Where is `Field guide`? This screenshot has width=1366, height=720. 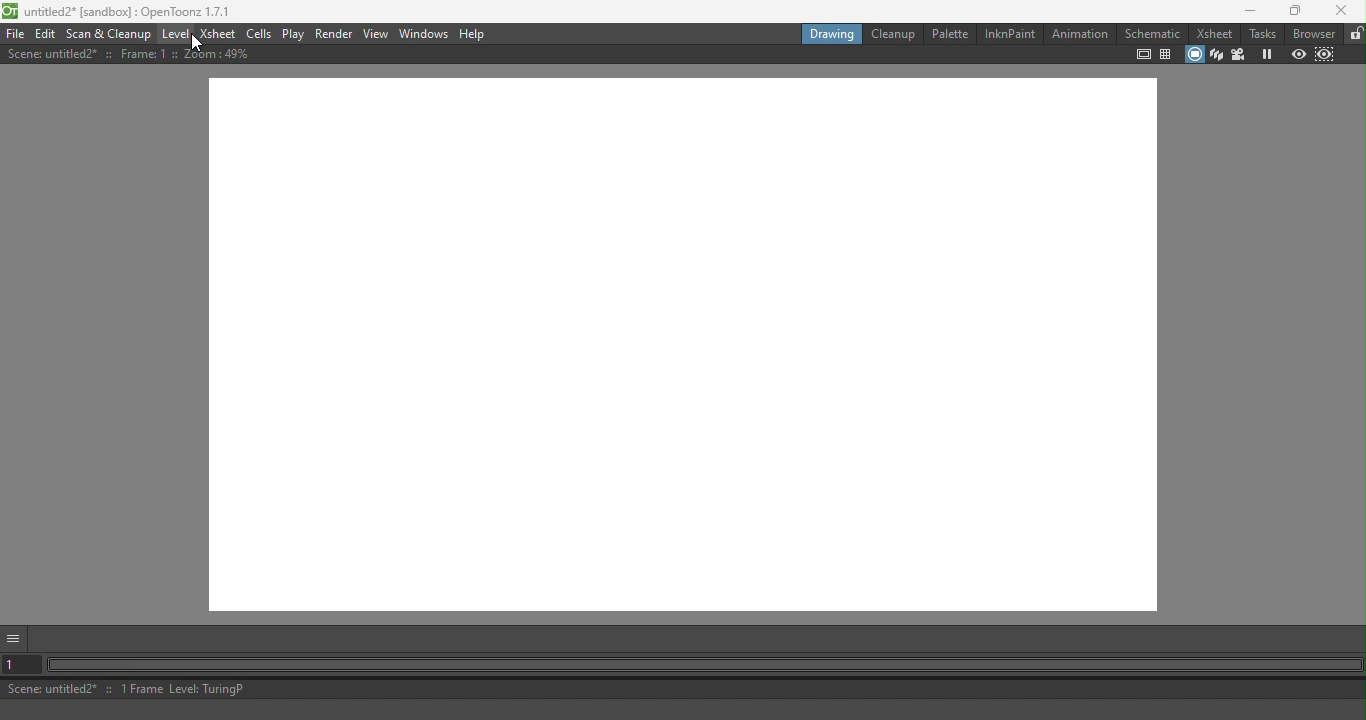
Field guide is located at coordinates (1168, 56).